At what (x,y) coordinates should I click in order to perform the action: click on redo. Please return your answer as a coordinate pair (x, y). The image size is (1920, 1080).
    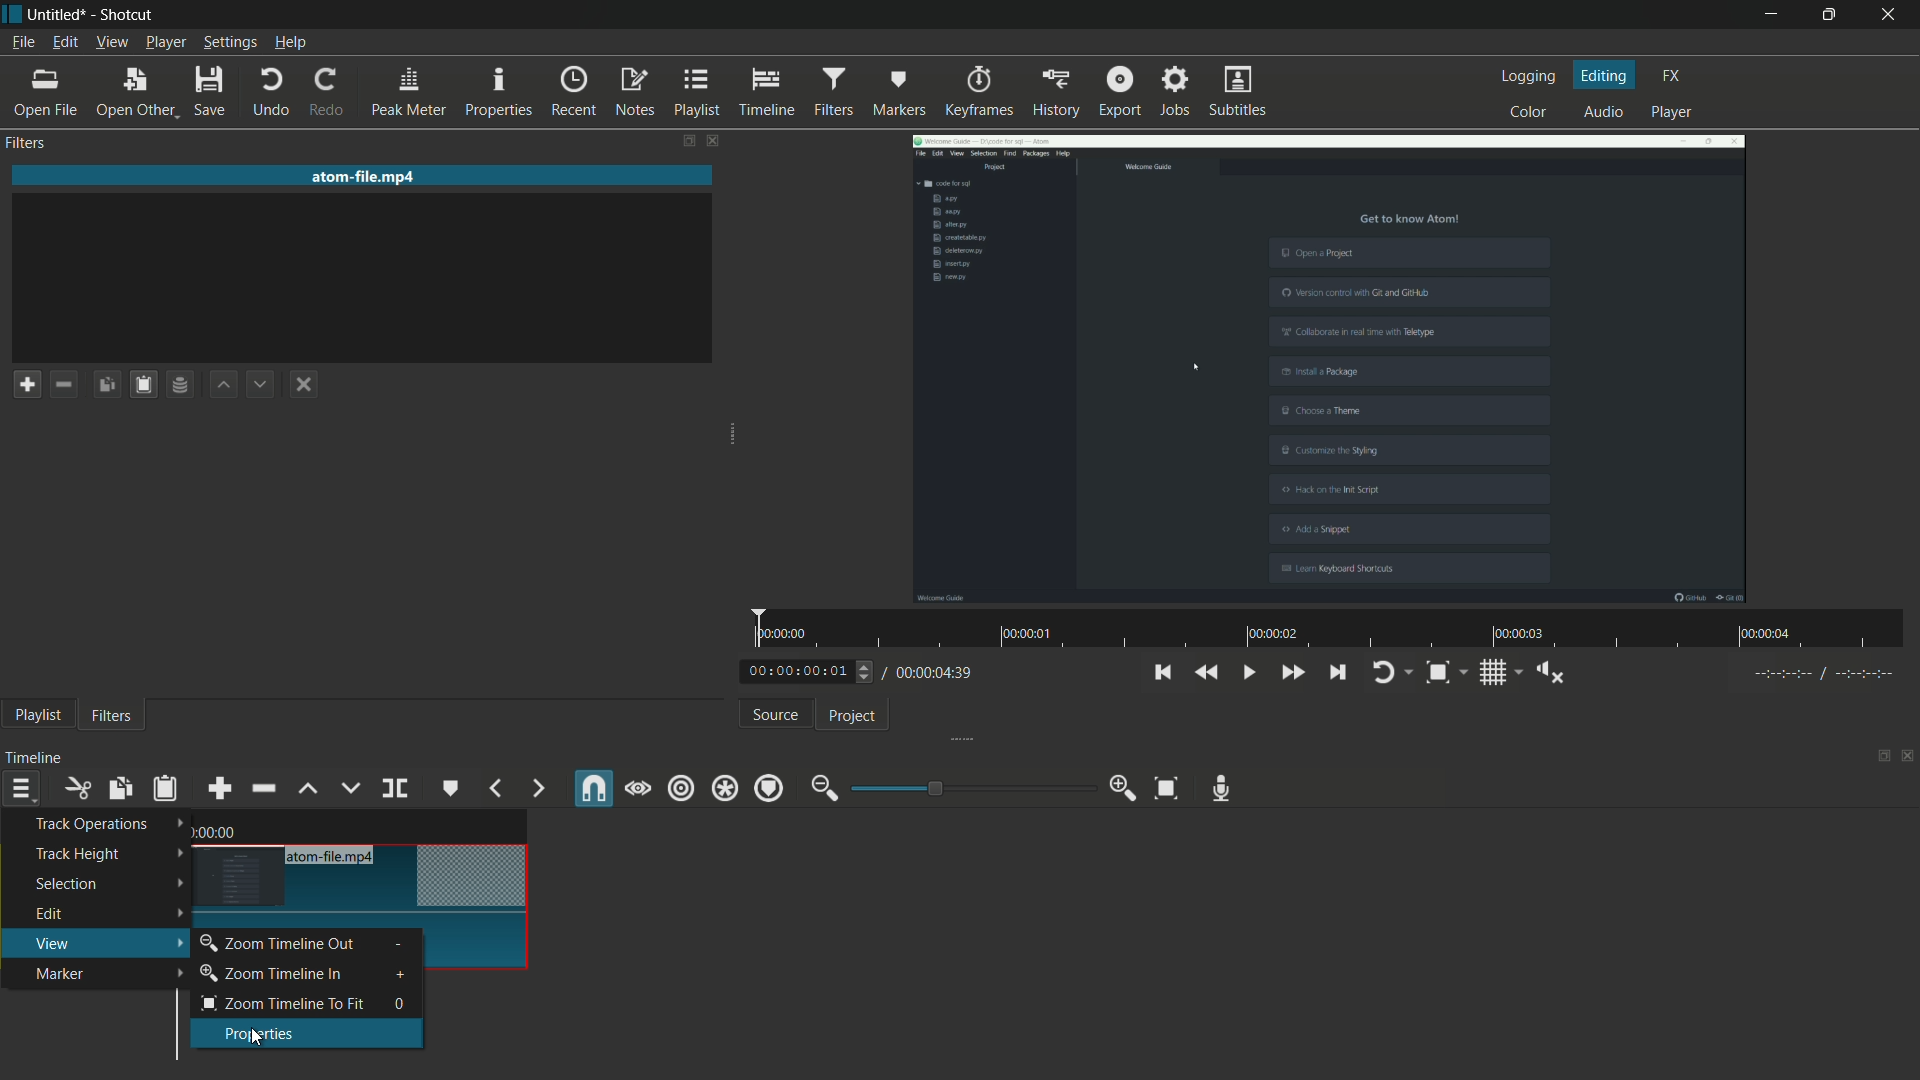
    Looking at the image, I should click on (328, 91).